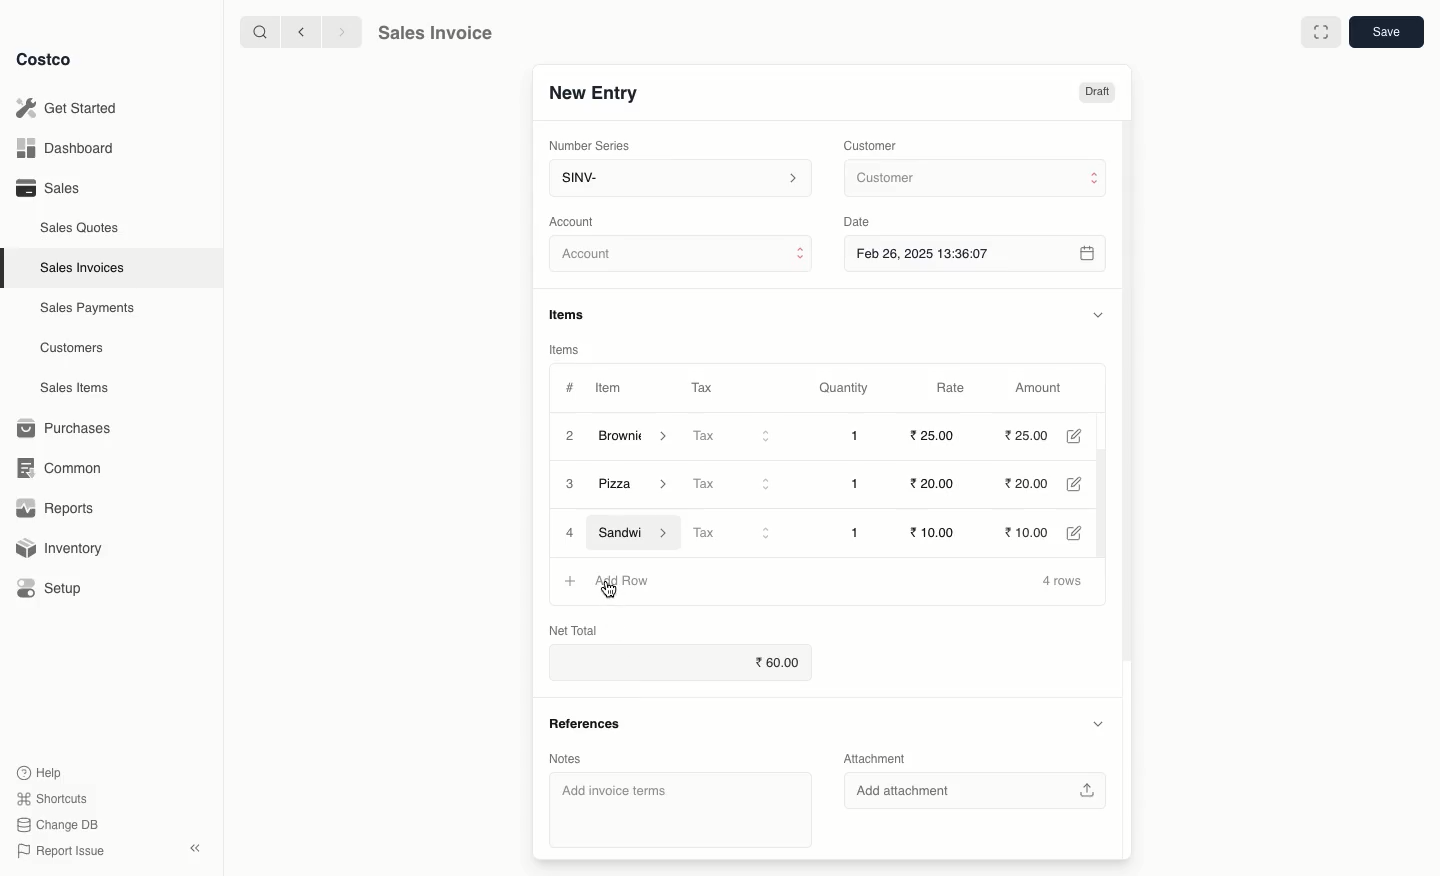  What do you see at coordinates (568, 435) in the screenshot?
I see `2` at bounding box center [568, 435].